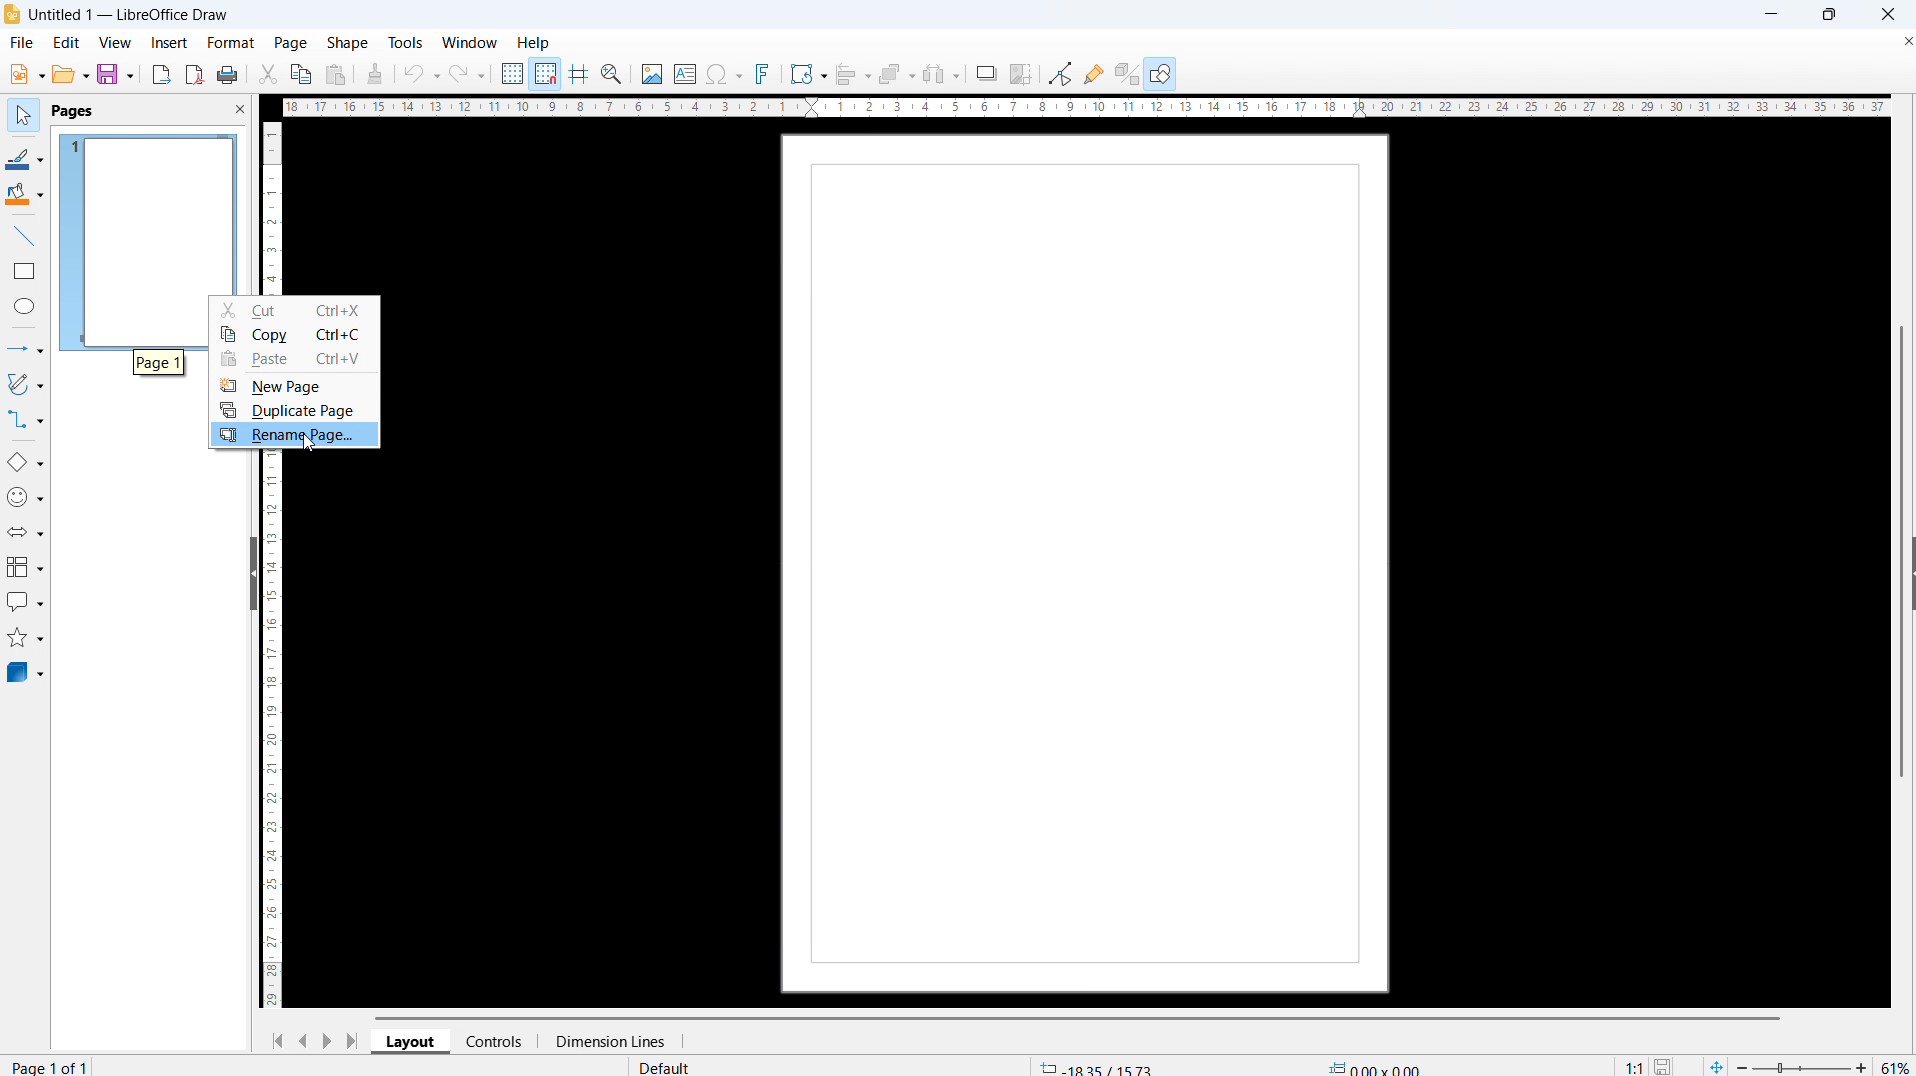  I want to click on maximize, so click(1829, 15).